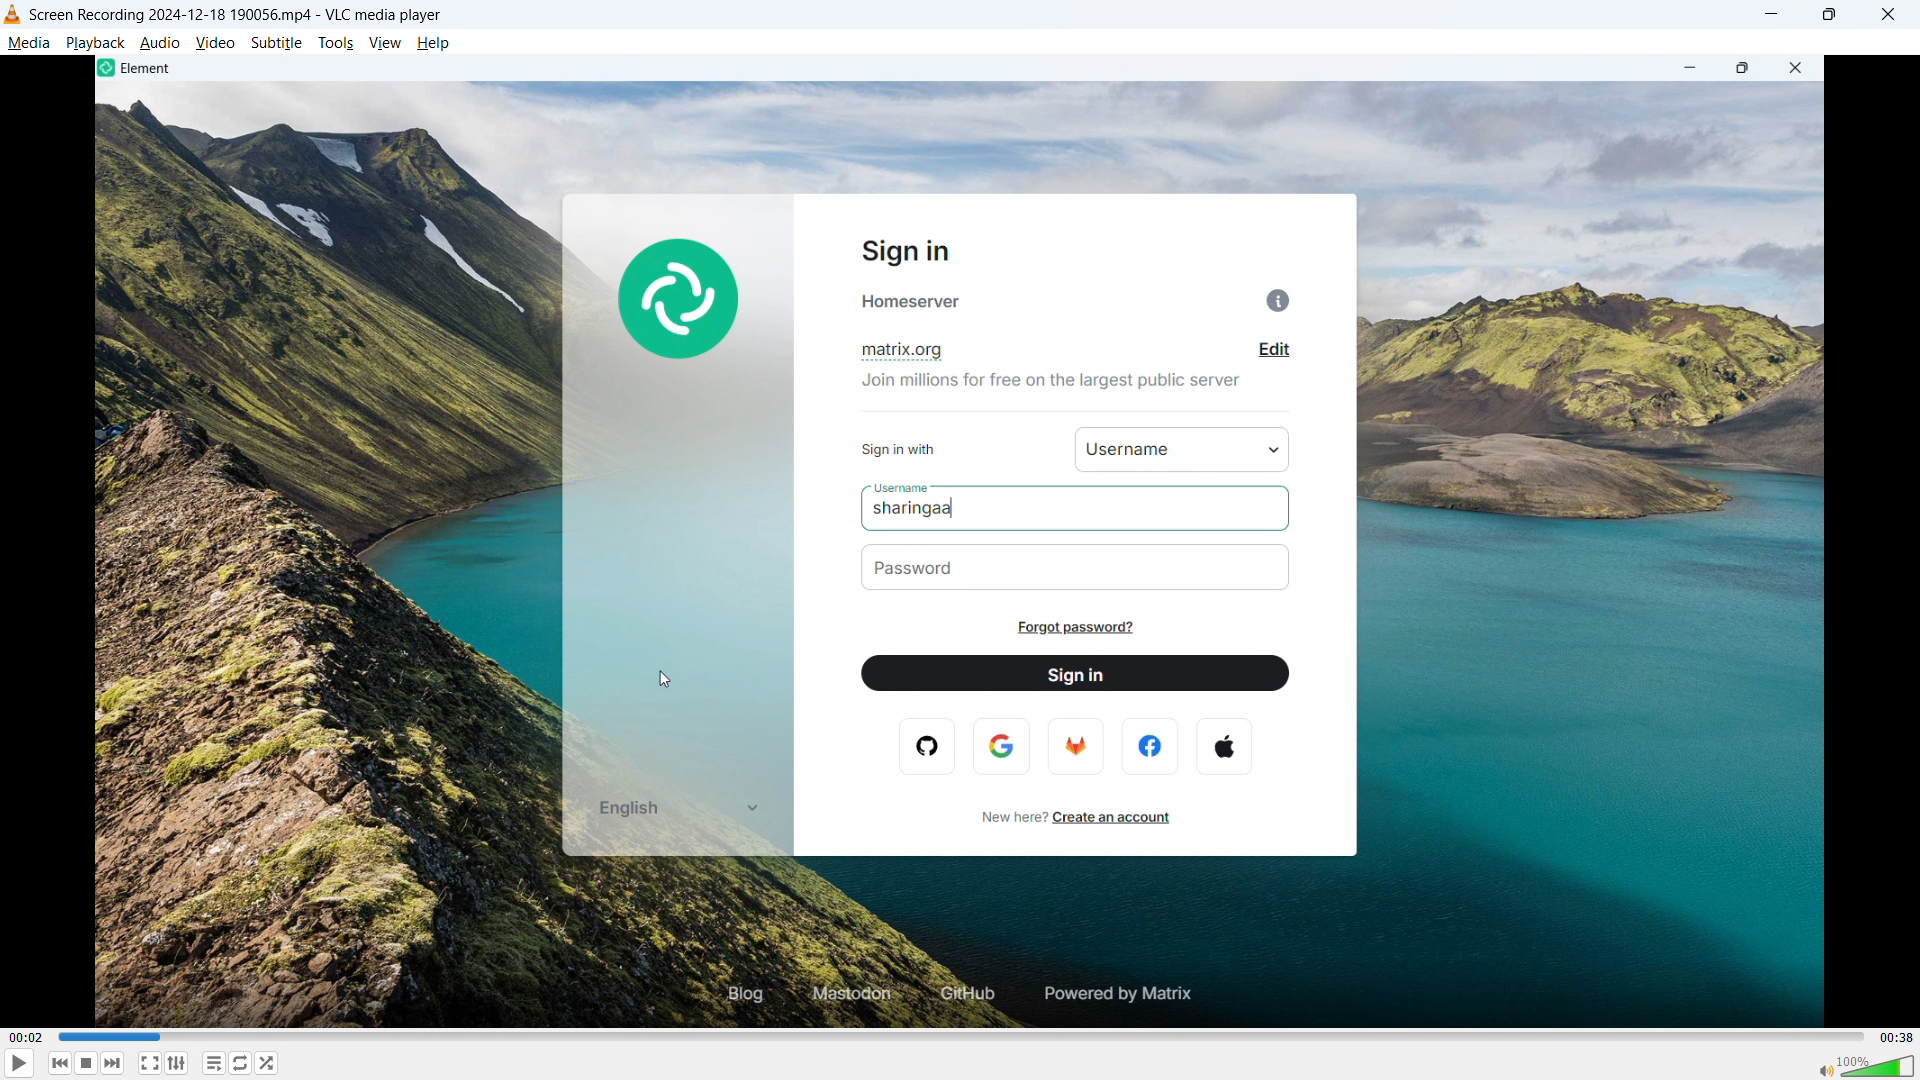 The width and height of the screenshot is (1920, 1080). I want to click on matrix.org, so click(910, 349).